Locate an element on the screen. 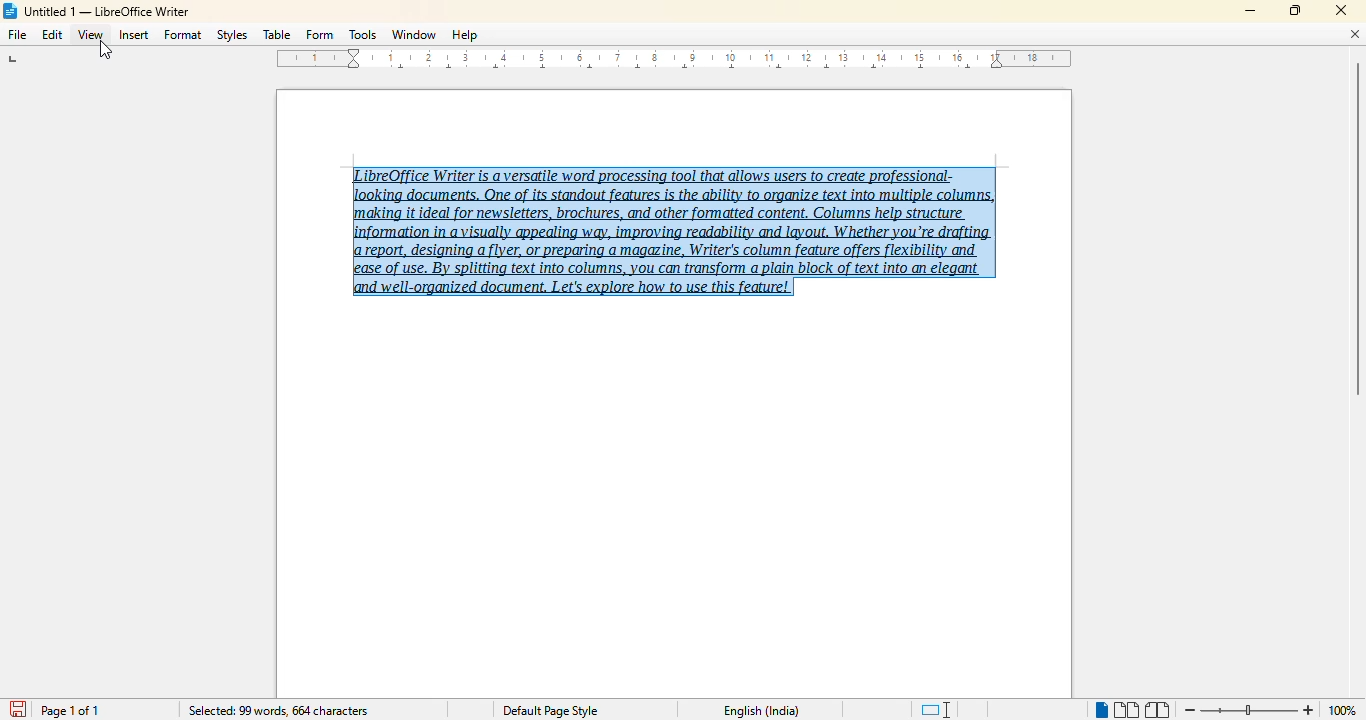  zoom out is located at coordinates (1188, 709).